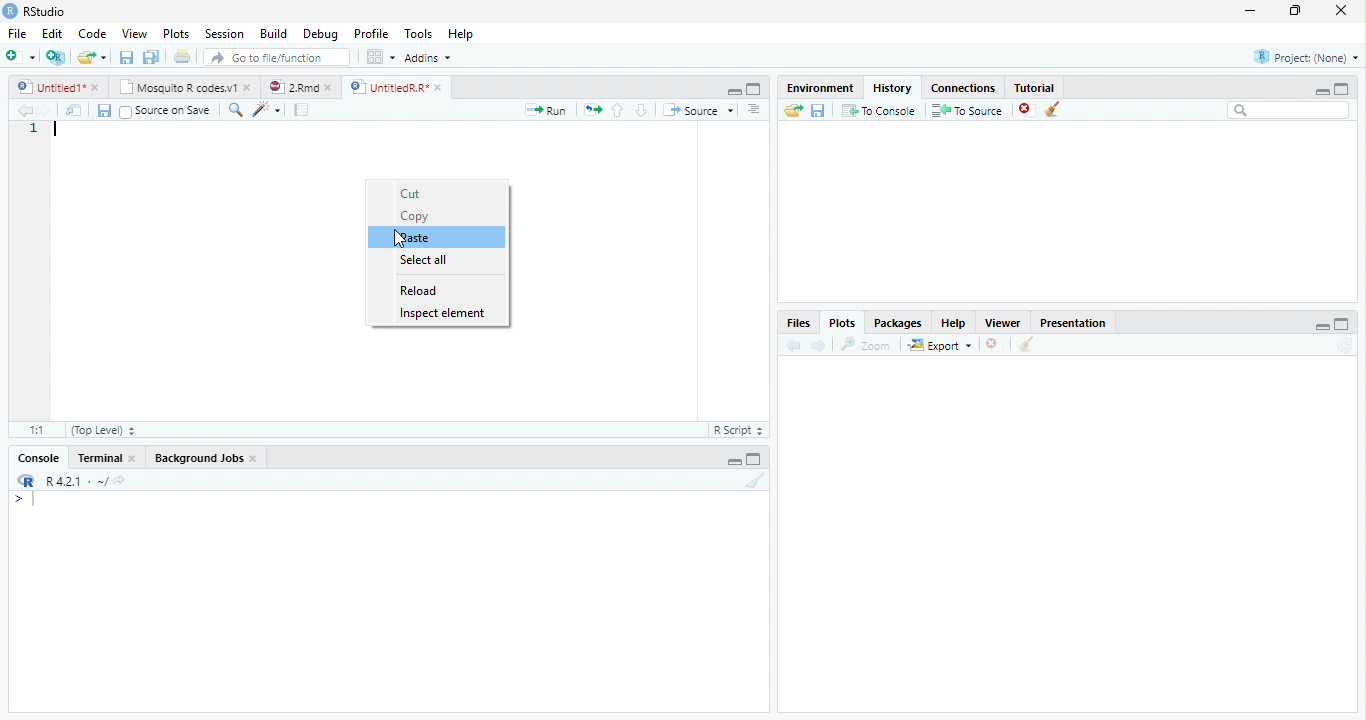  I want to click on minimize, so click(735, 92).